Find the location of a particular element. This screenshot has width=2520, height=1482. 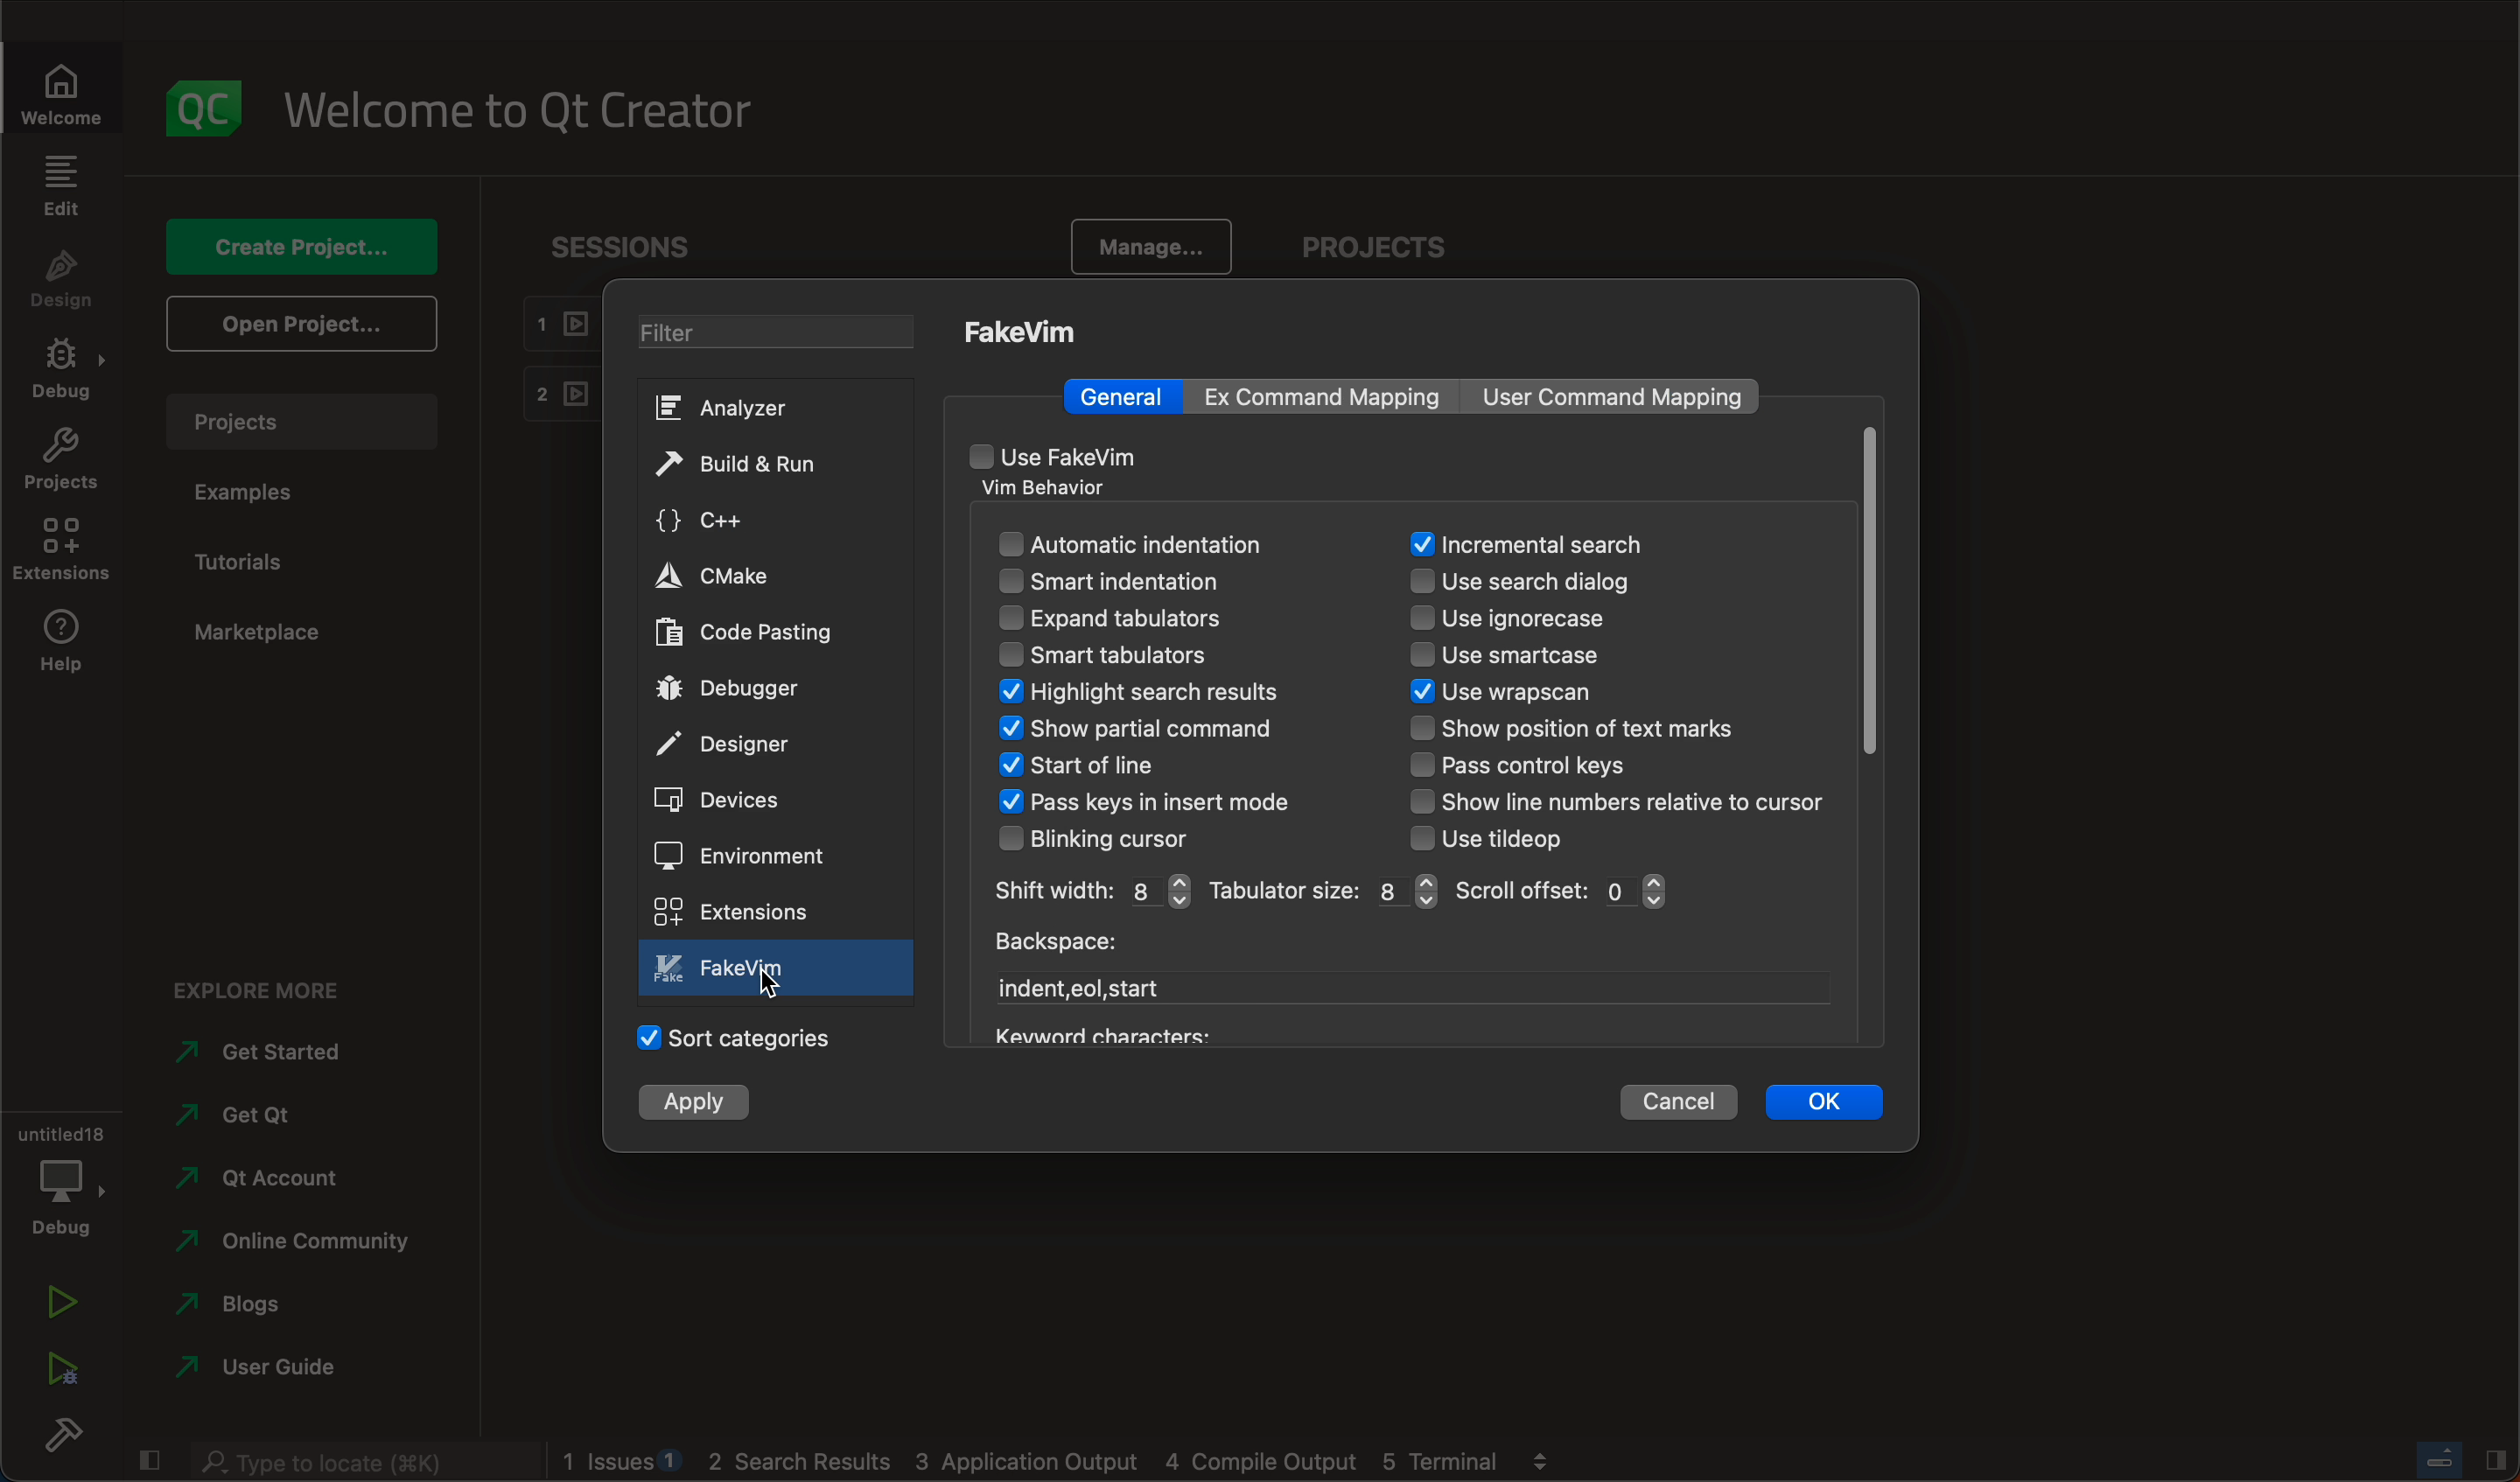

mapping is located at coordinates (1336, 396).